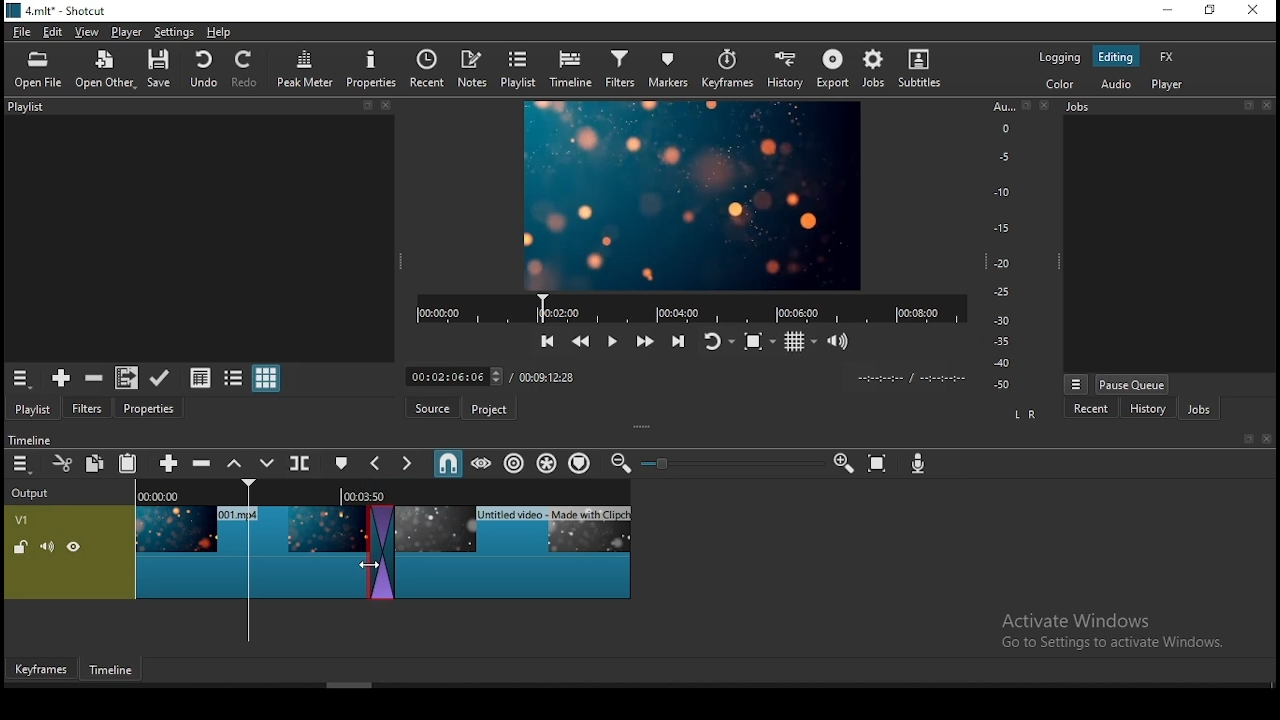 This screenshot has height=720, width=1280. Describe the element at coordinates (409, 464) in the screenshot. I see `next marker` at that location.